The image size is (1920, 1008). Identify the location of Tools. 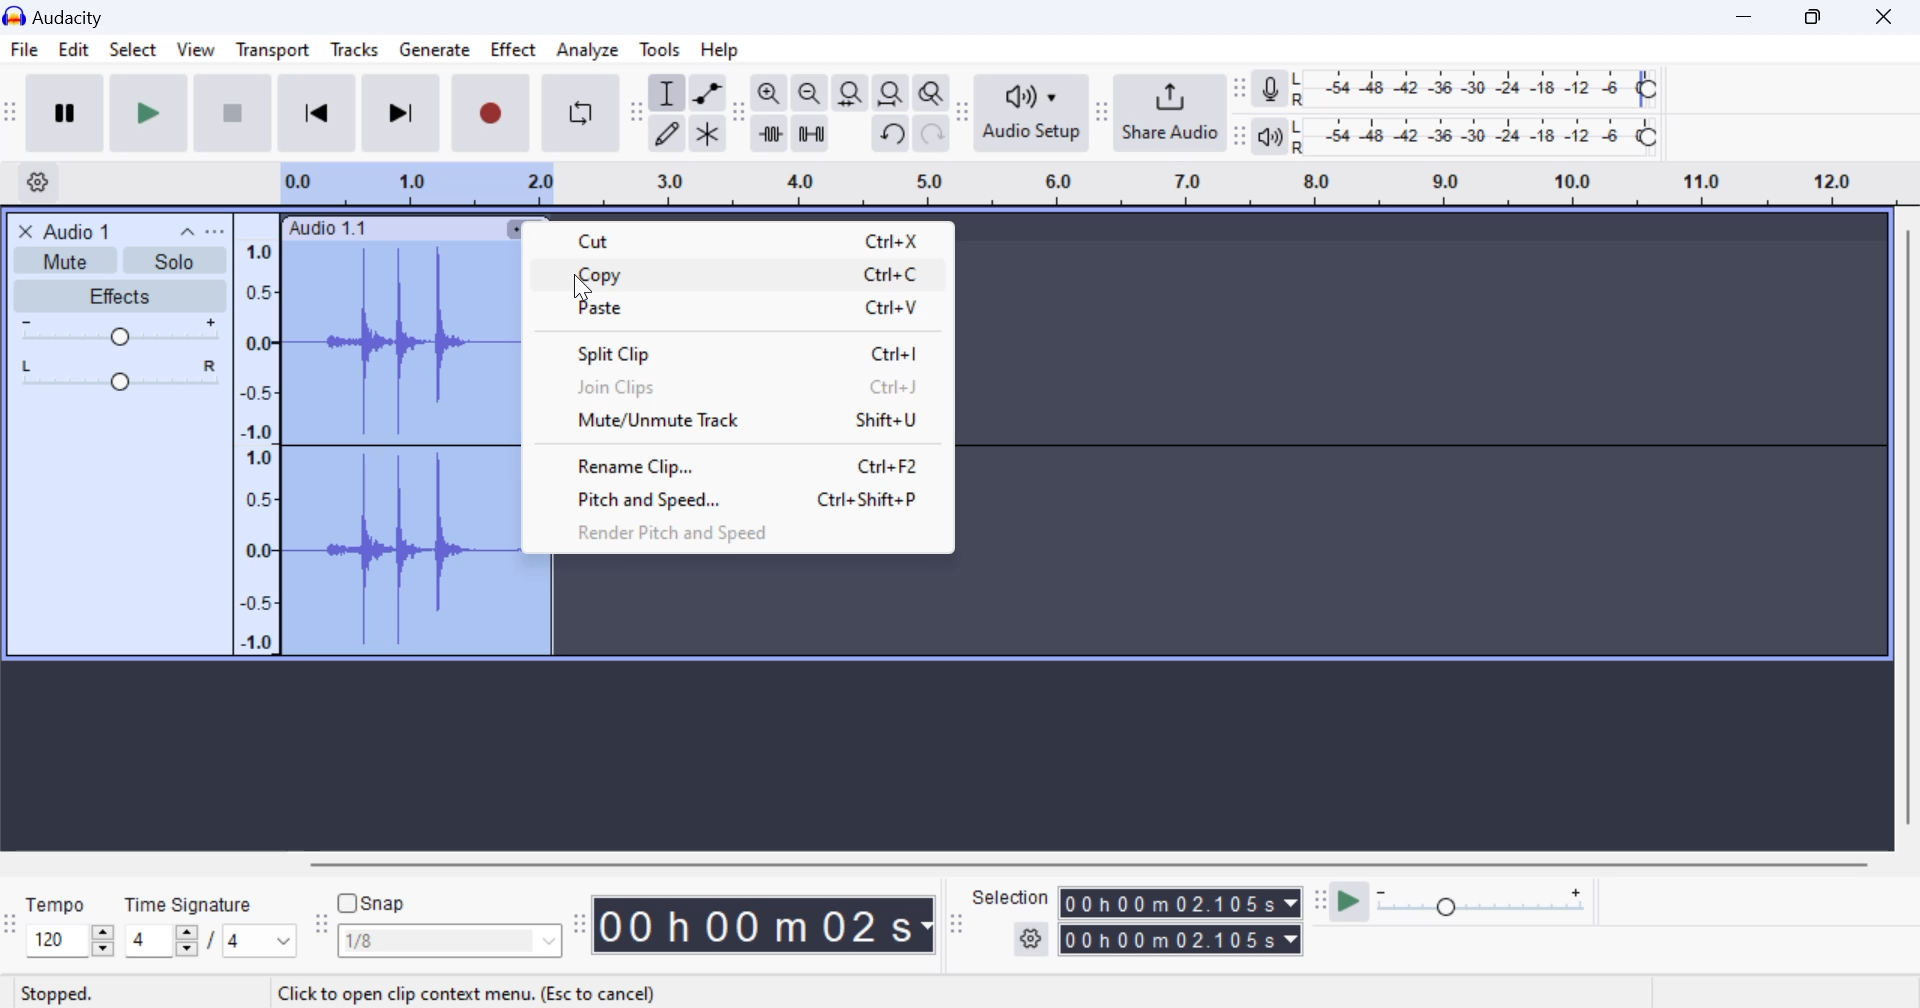
(661, 48).